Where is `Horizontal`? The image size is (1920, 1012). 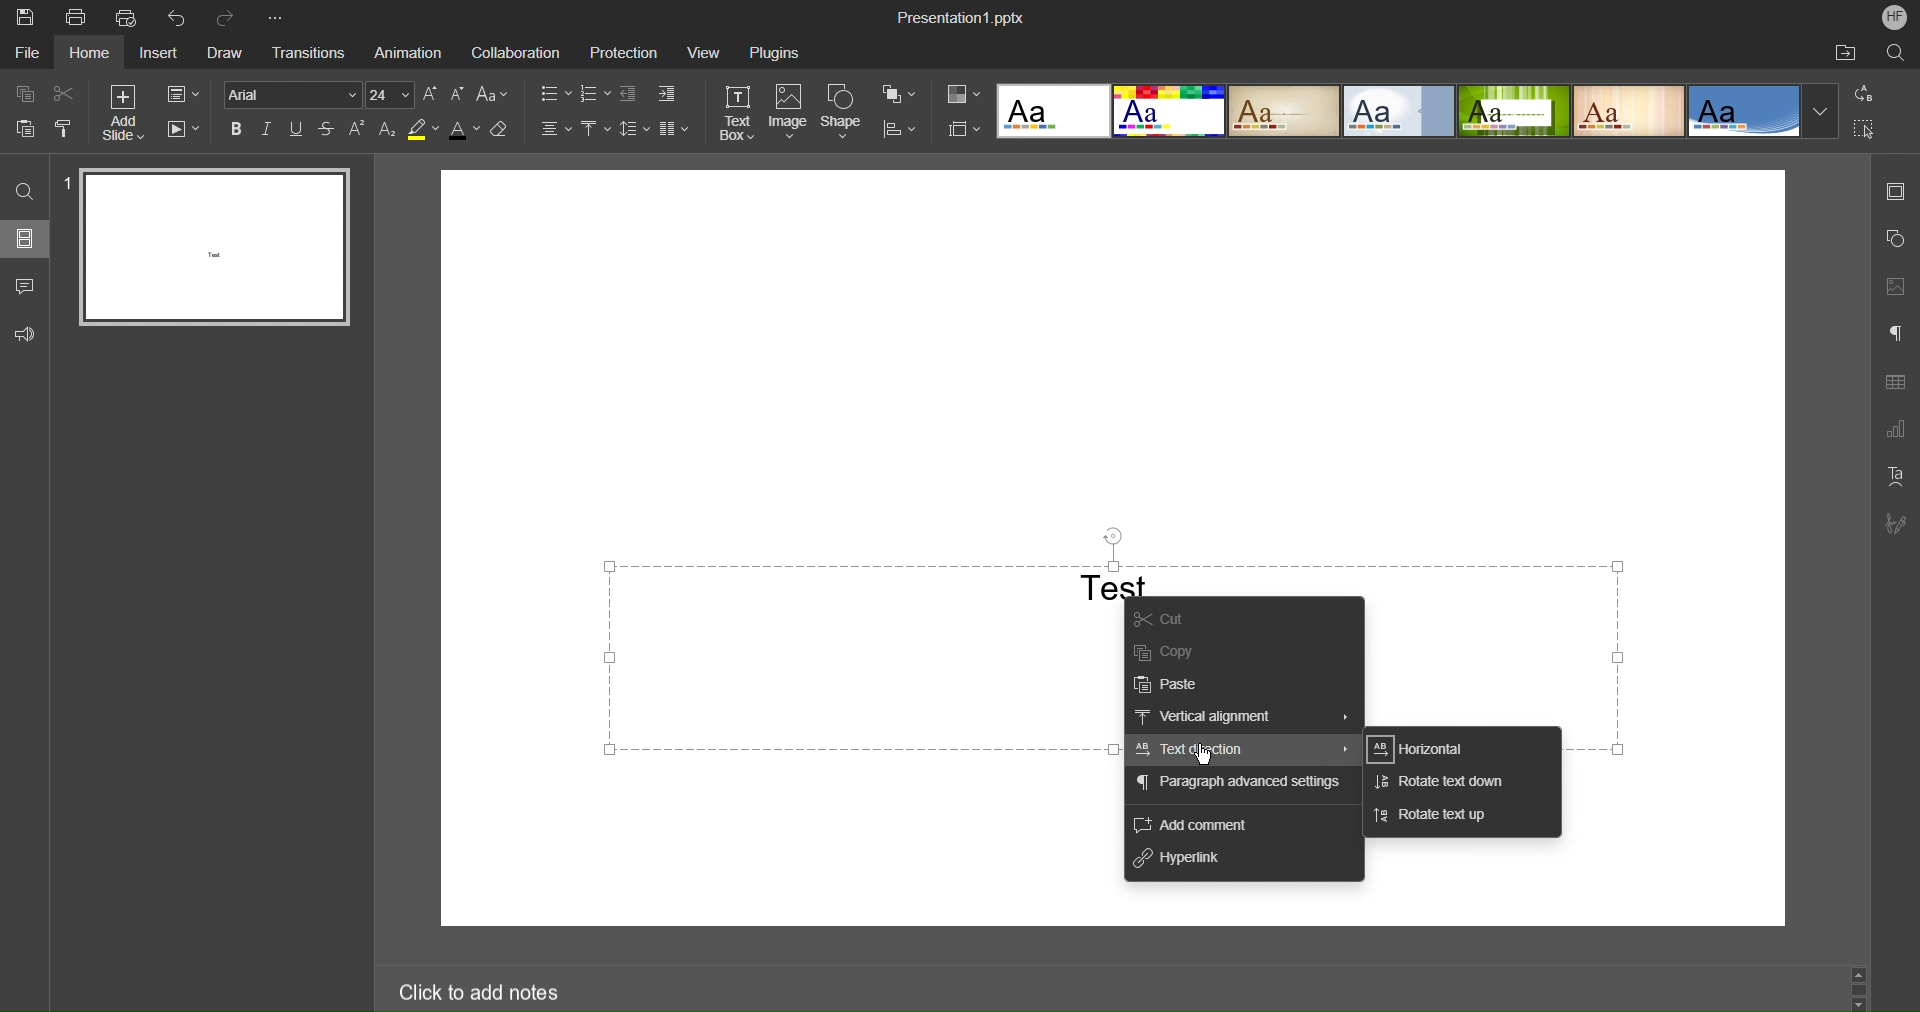
Horizontal is located at coordinates (1427, 749).